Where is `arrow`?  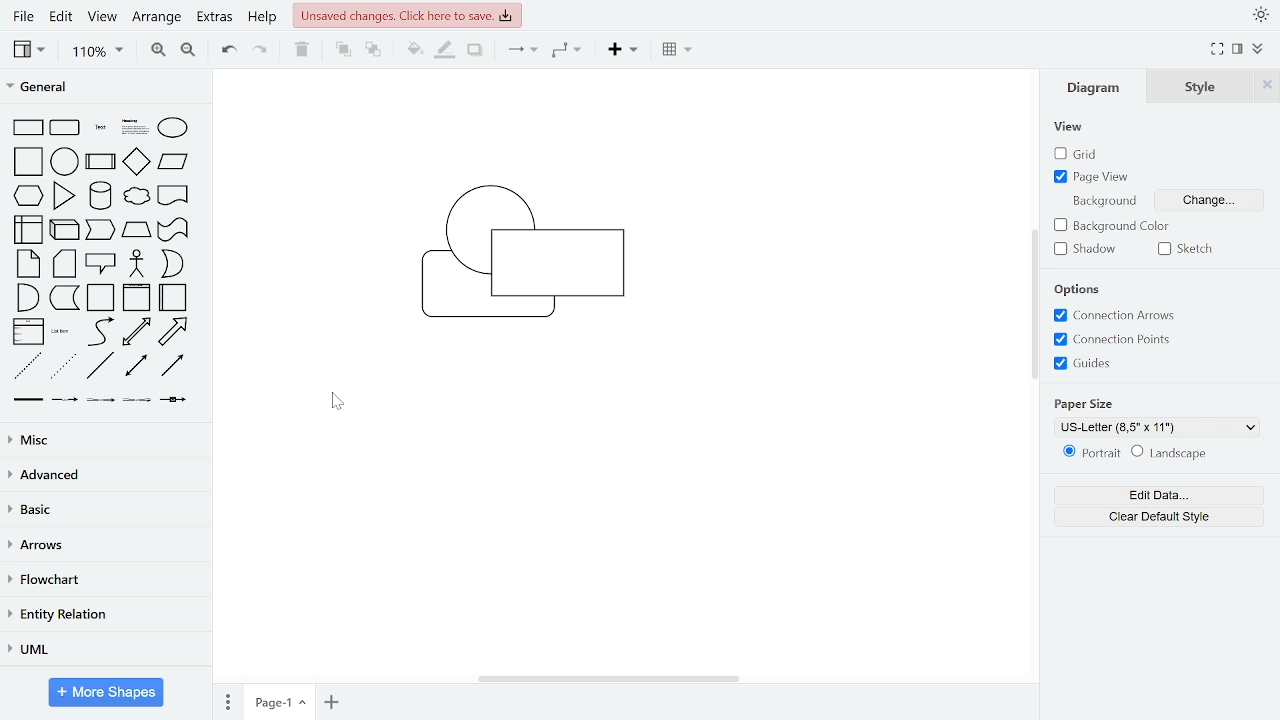 arrow is located at coordinates (172, 333).